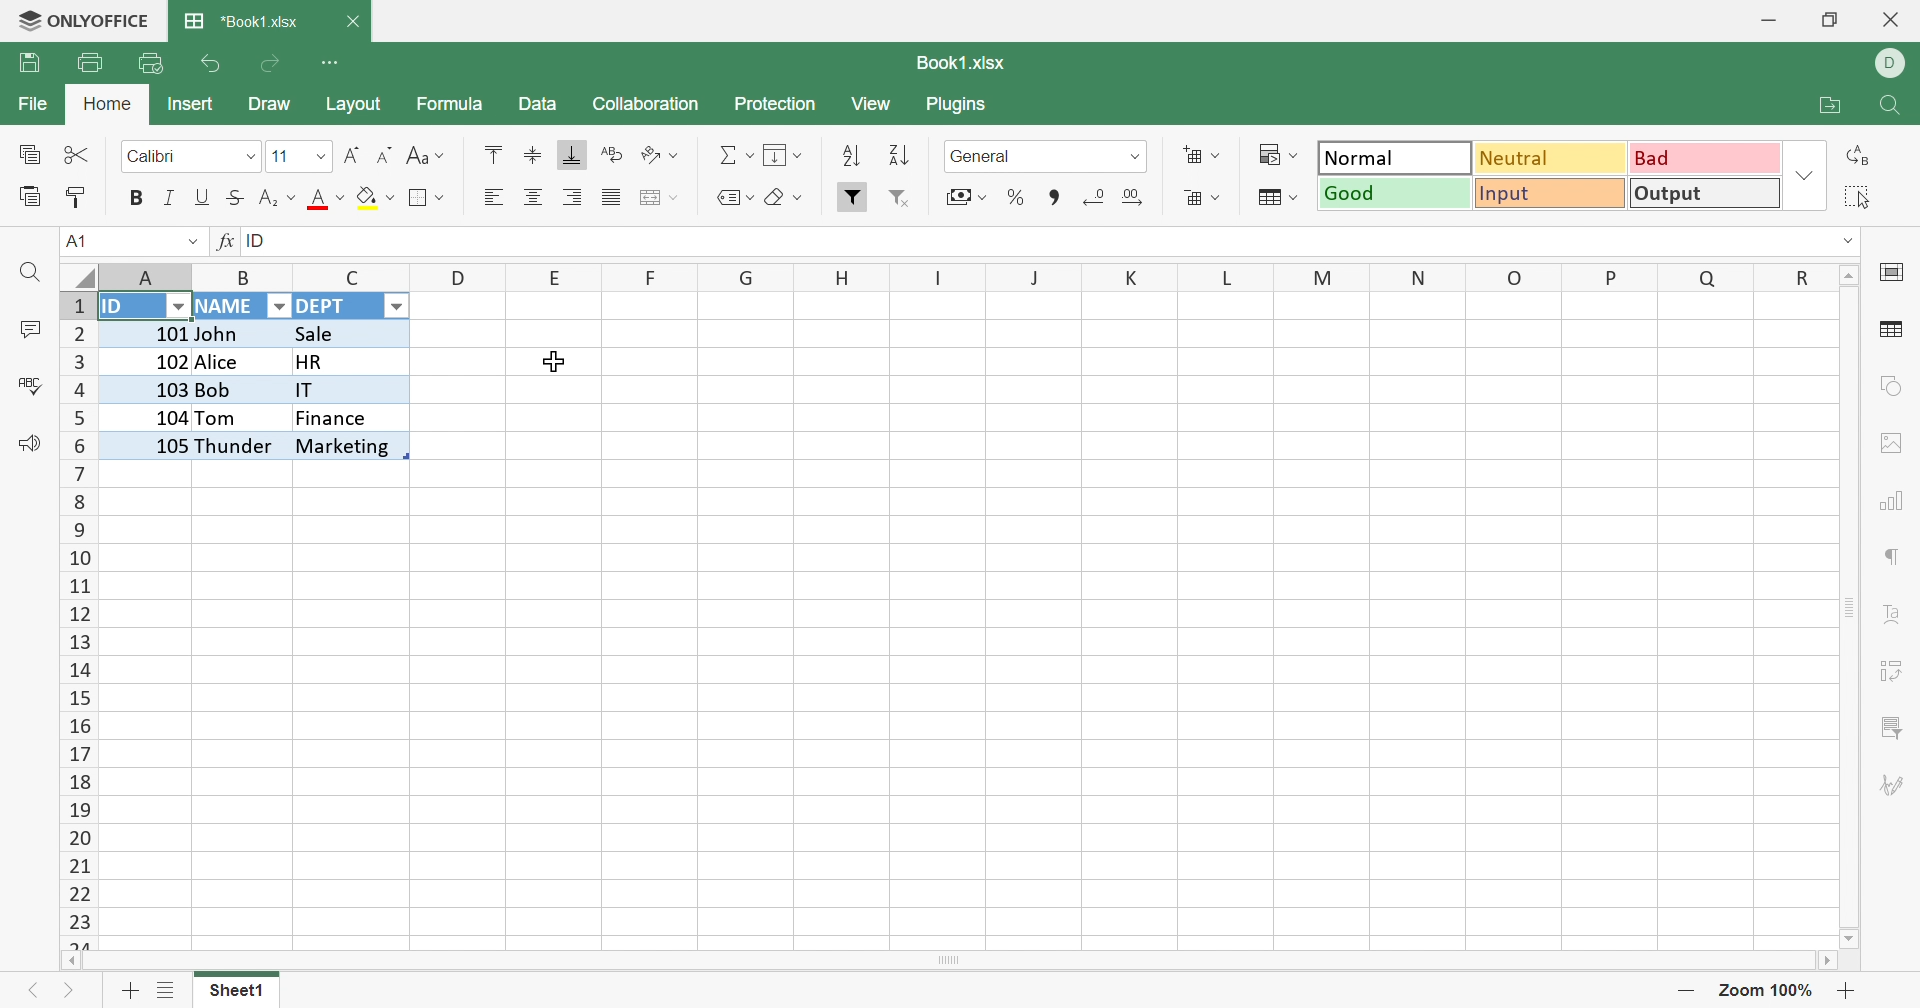 Image resolution: width=1920 pixels, height=1008 pixels. Describe the element at coordinates (1767, 991) in the screenshot. I see `Zoom 100%` at that location.